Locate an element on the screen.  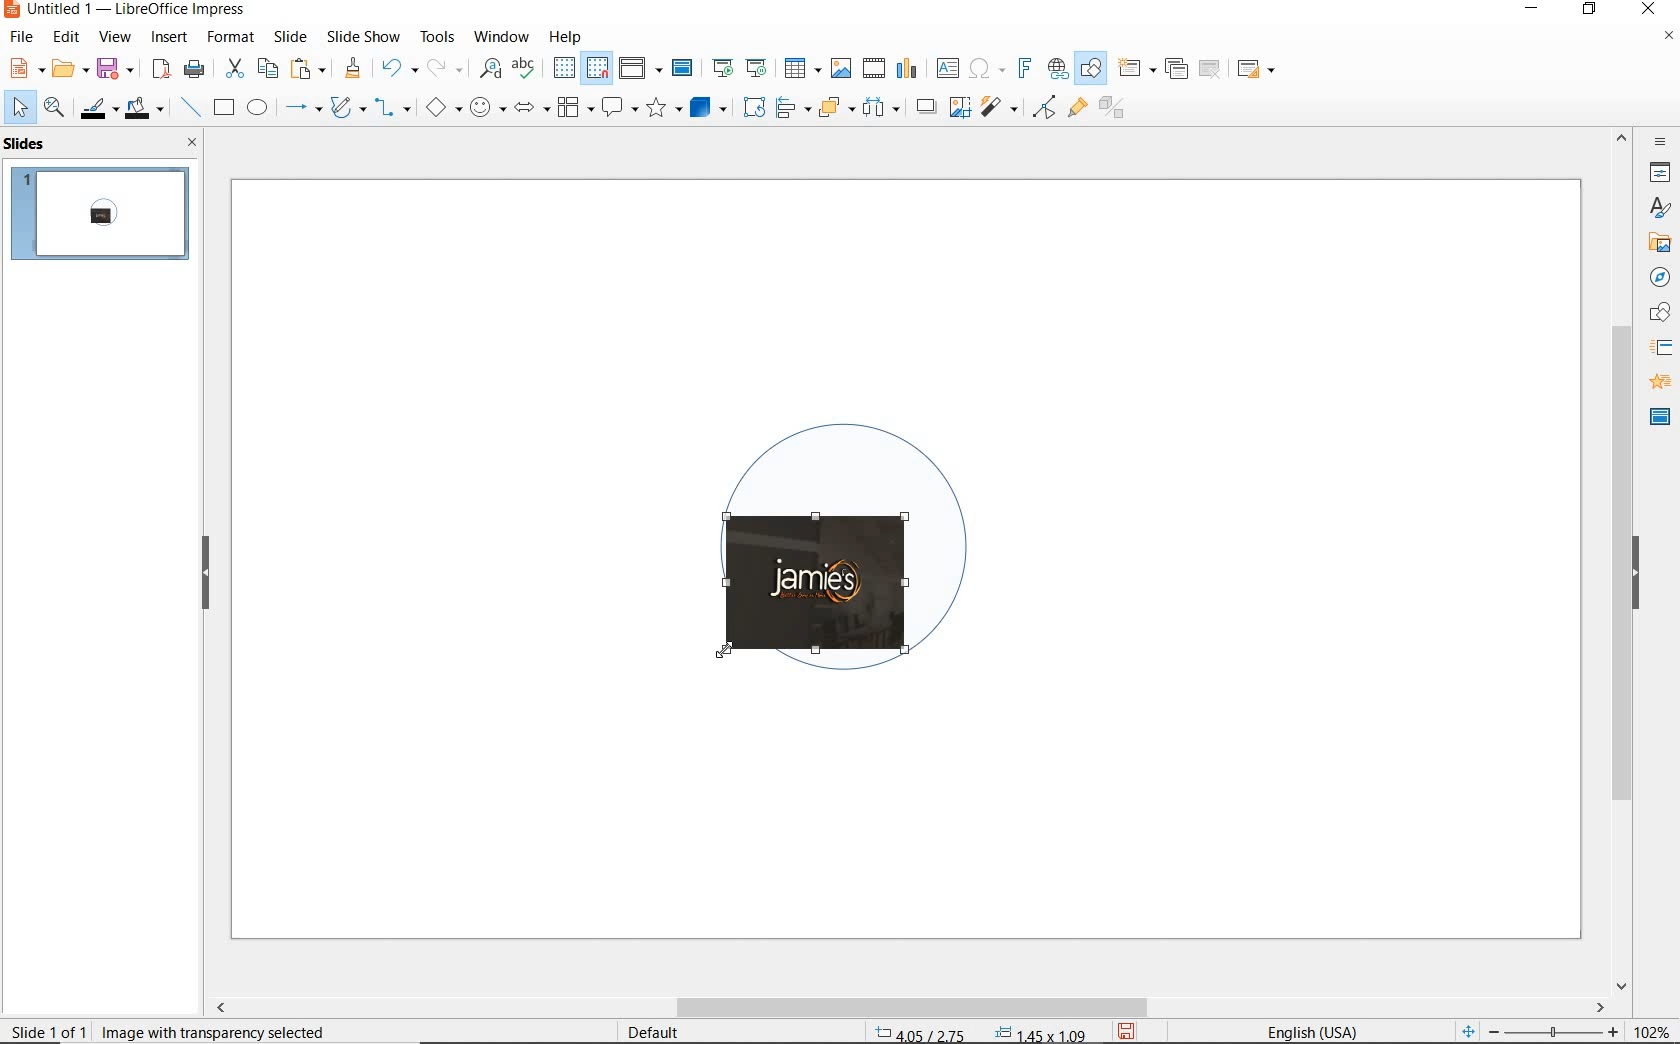
insert fontwork text is located at coordinates (1022, 69).